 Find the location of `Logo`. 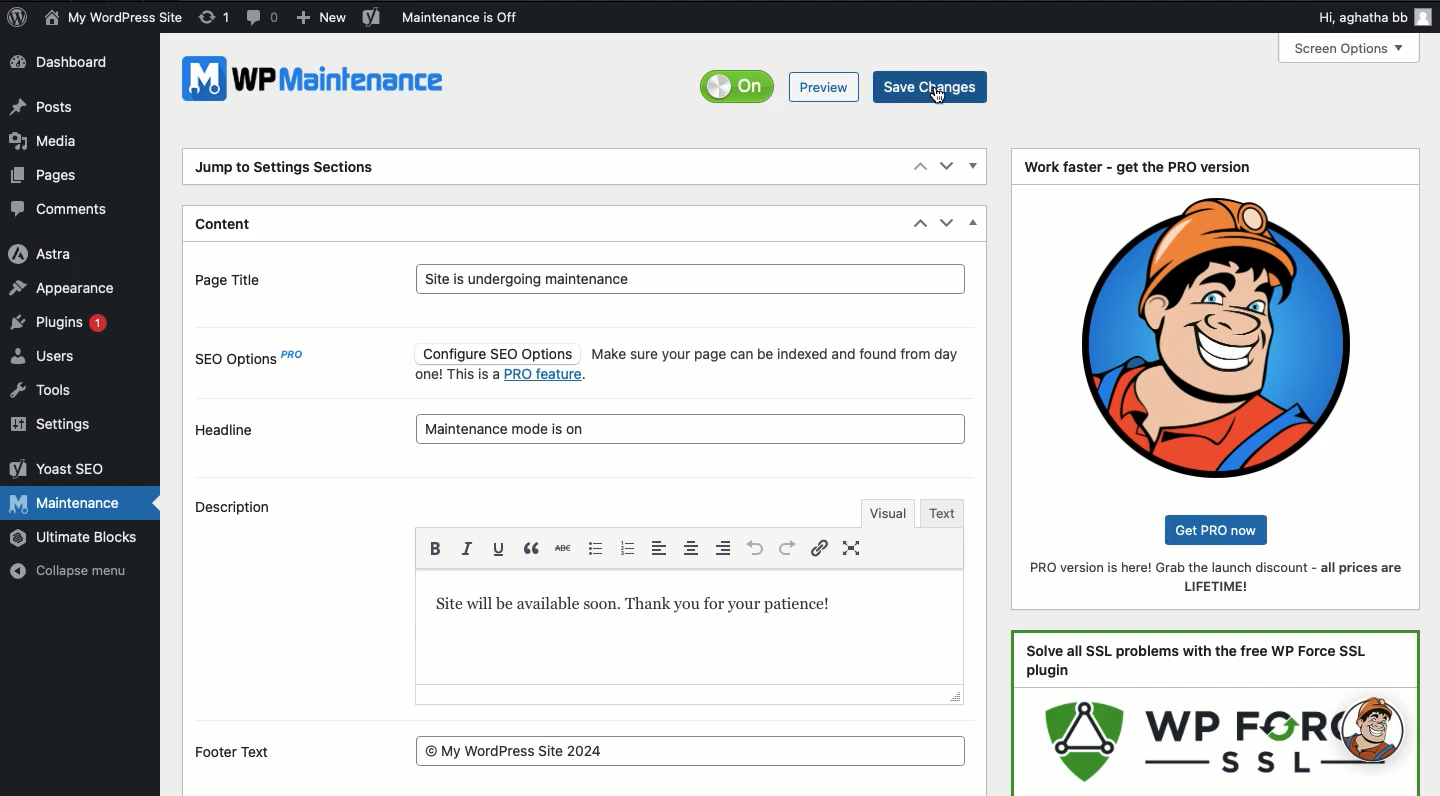

Logo is located at coordinates (16, 17).